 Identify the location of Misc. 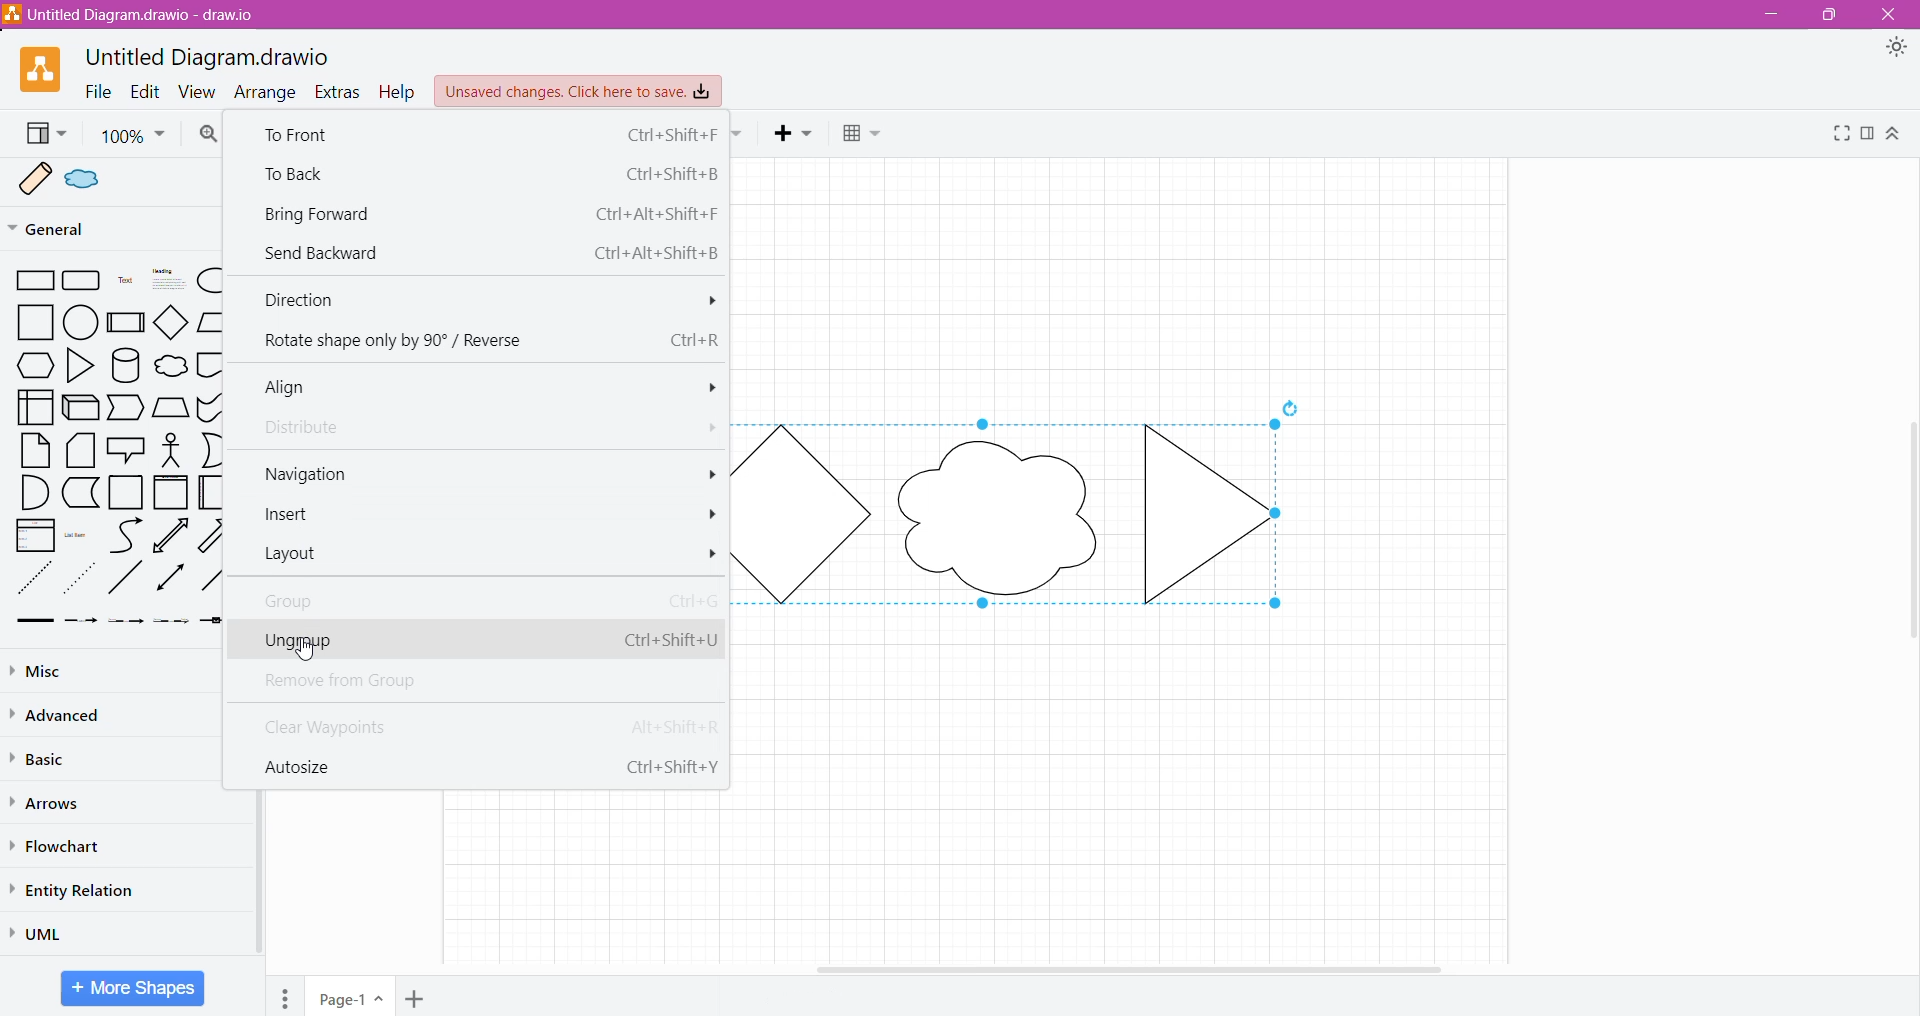
(52, 670).